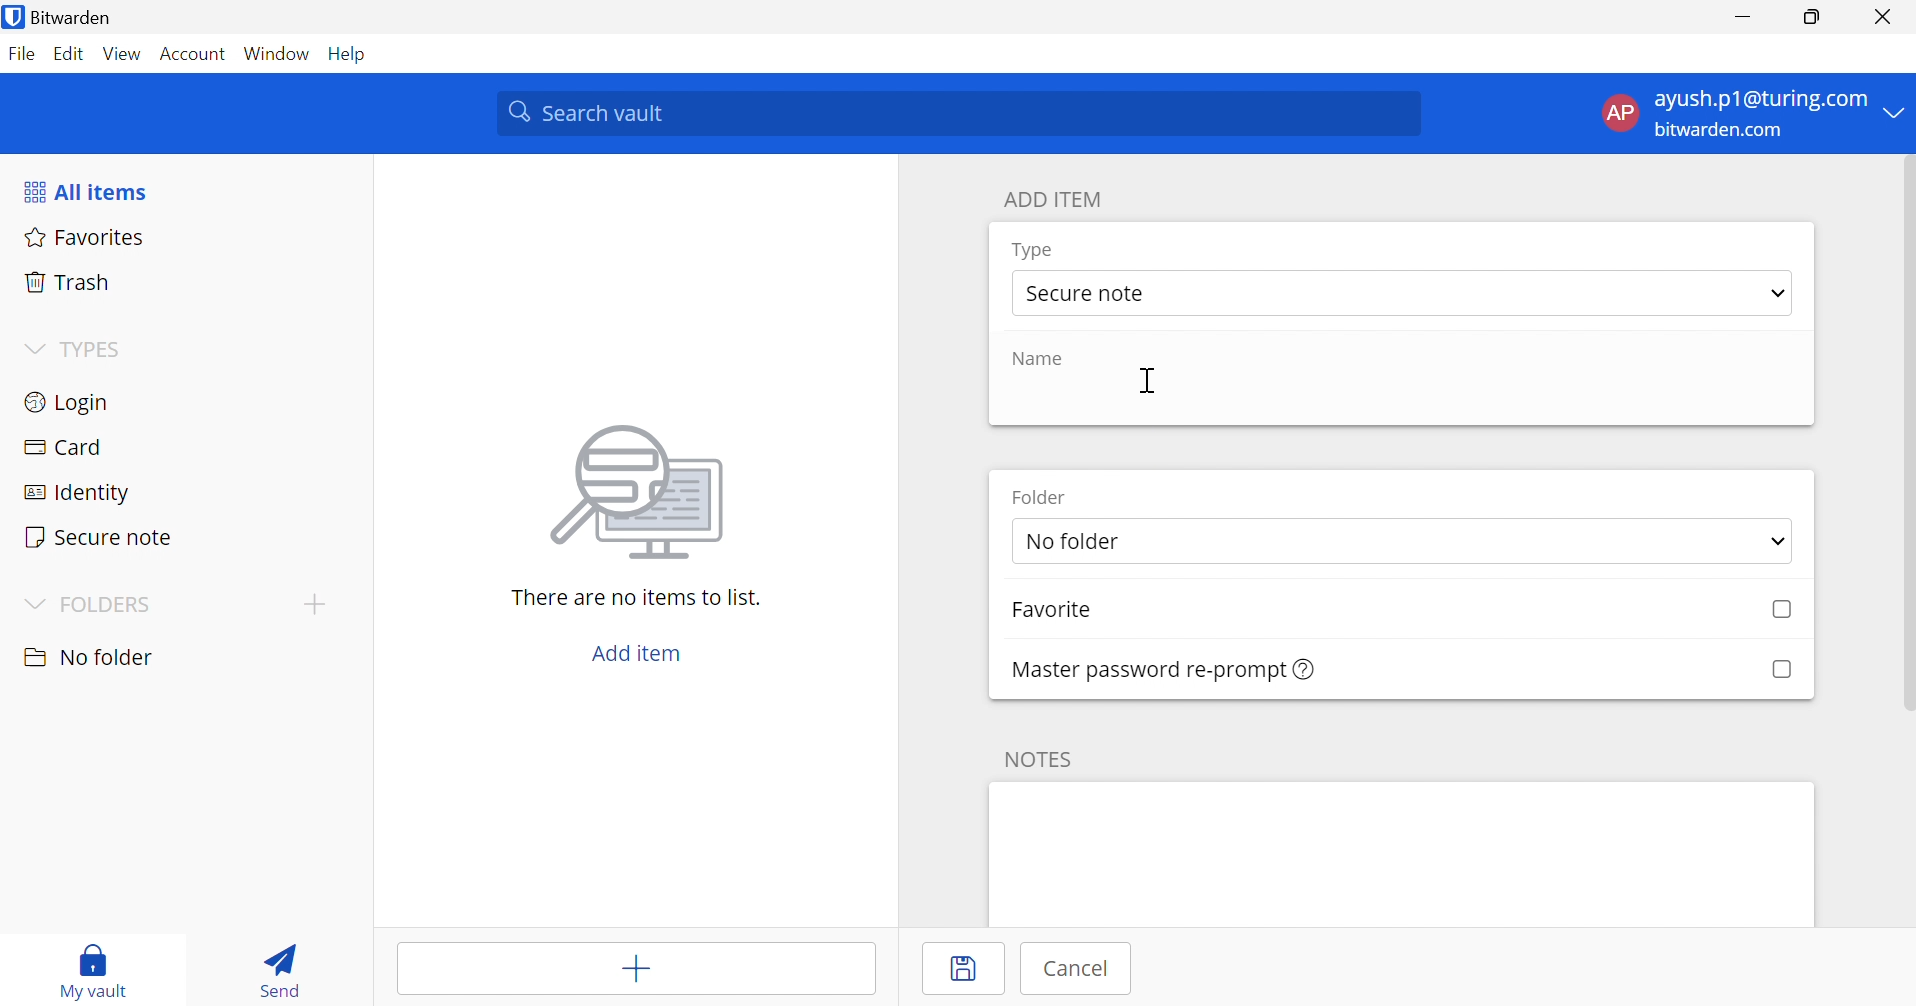  Describe the element at coordinates (961, 114) in the screenshot. I see `Search vault` at that location.